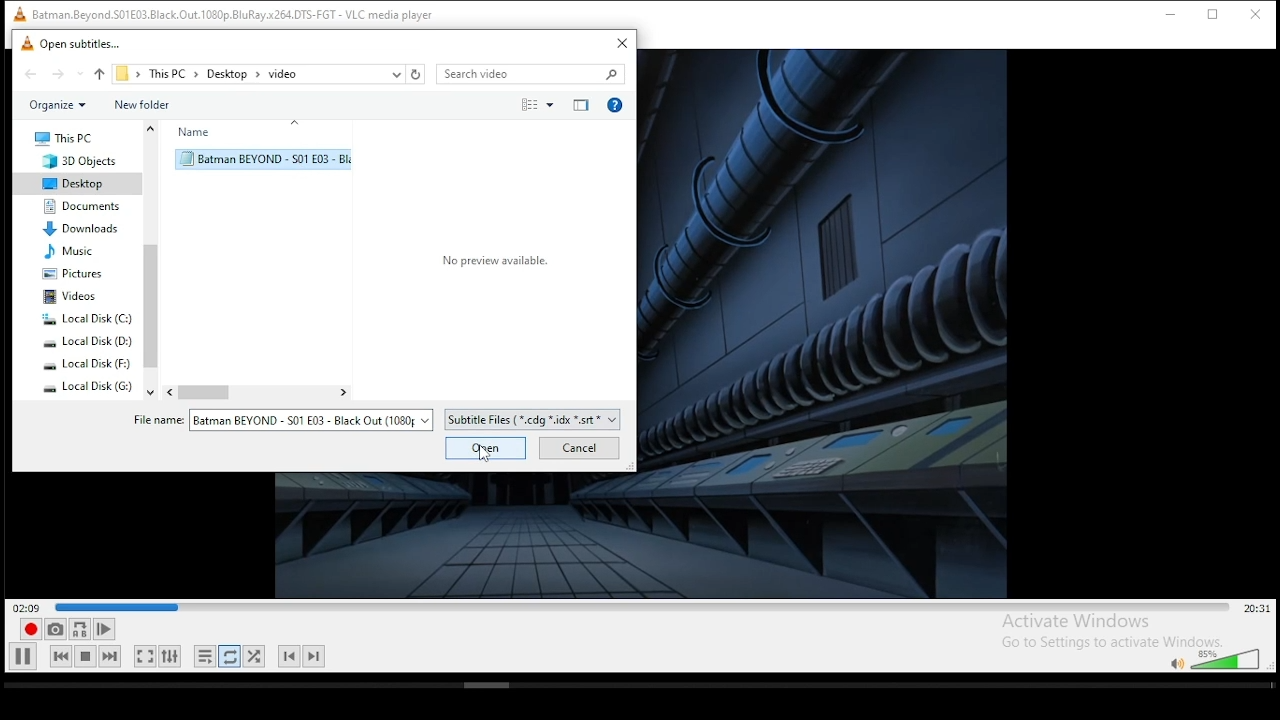 This screenshot has height=720, width=1280. What do you see at coordinates (643, 684) in the screenshot?
I see `scrollbar` at bounding box center [643, 684].